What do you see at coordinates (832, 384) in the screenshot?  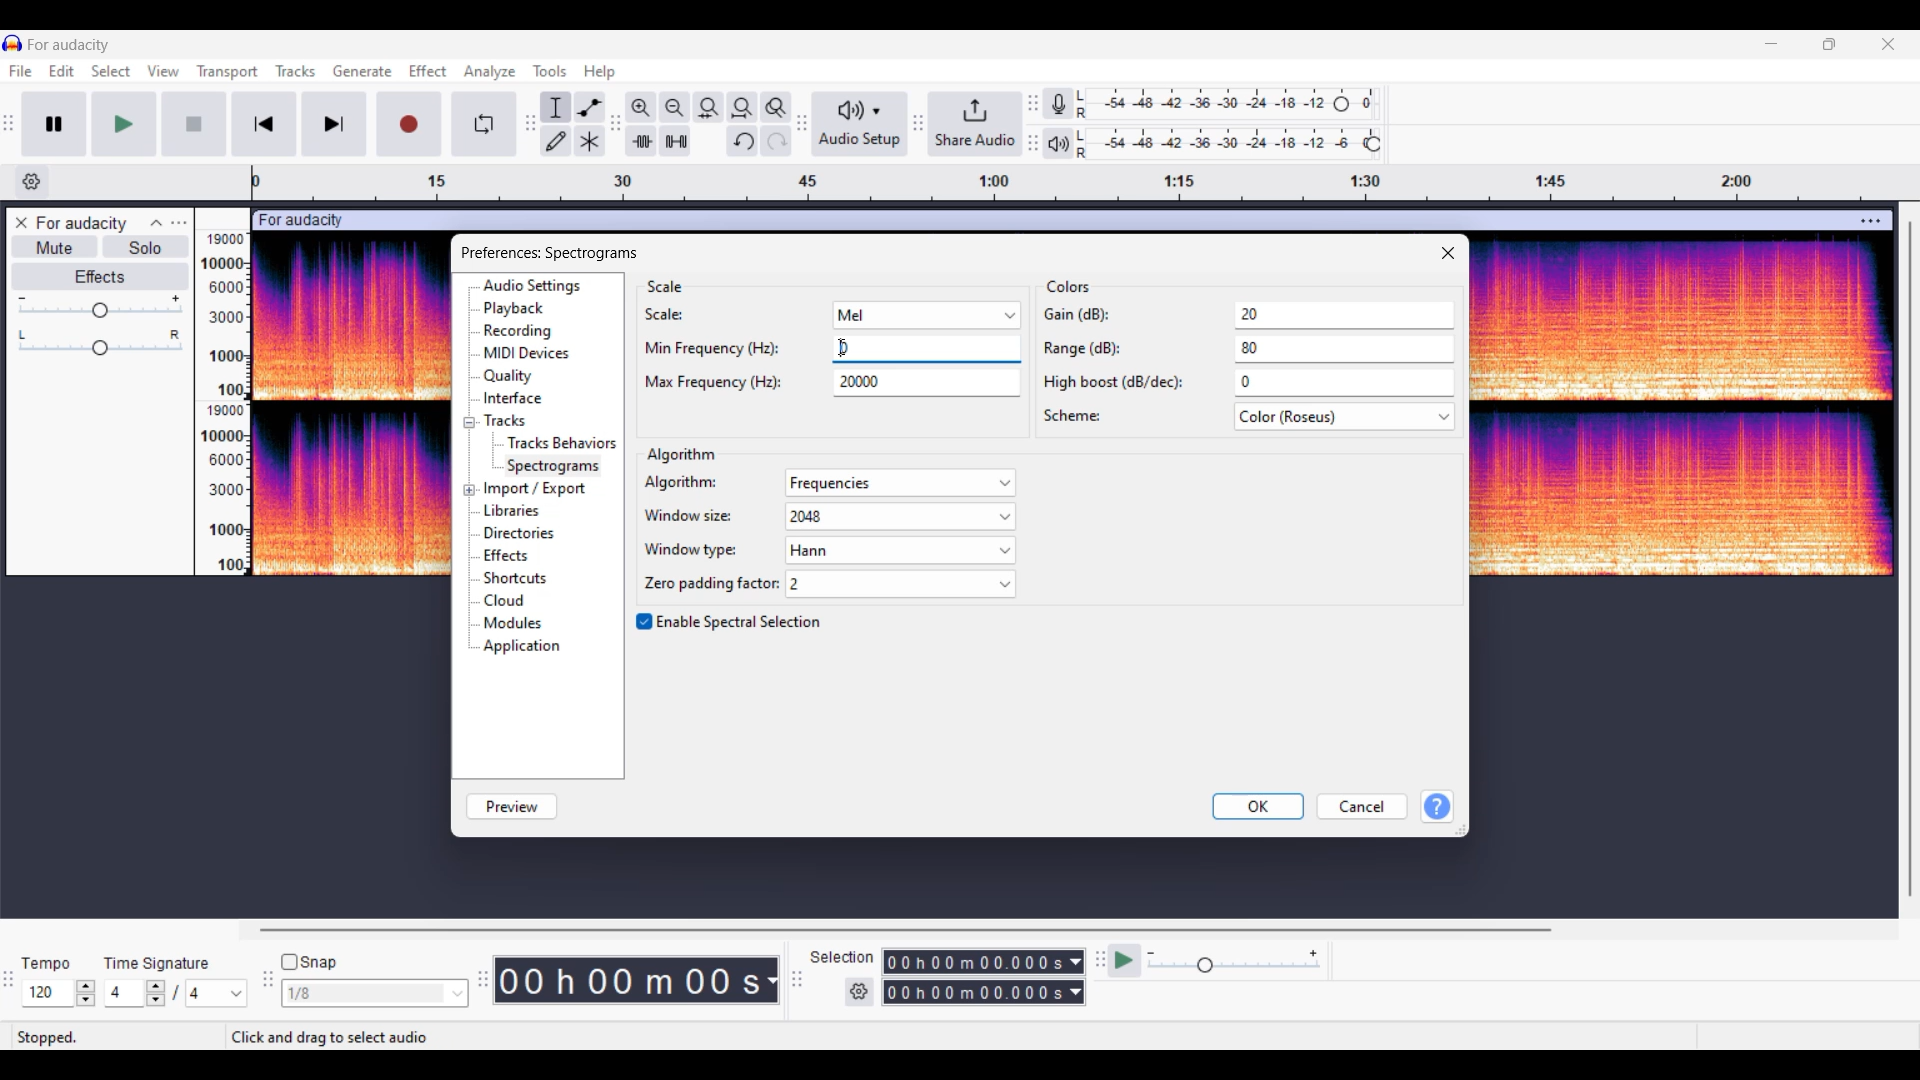 I see `max frequency` at bounding box center [832, 384].